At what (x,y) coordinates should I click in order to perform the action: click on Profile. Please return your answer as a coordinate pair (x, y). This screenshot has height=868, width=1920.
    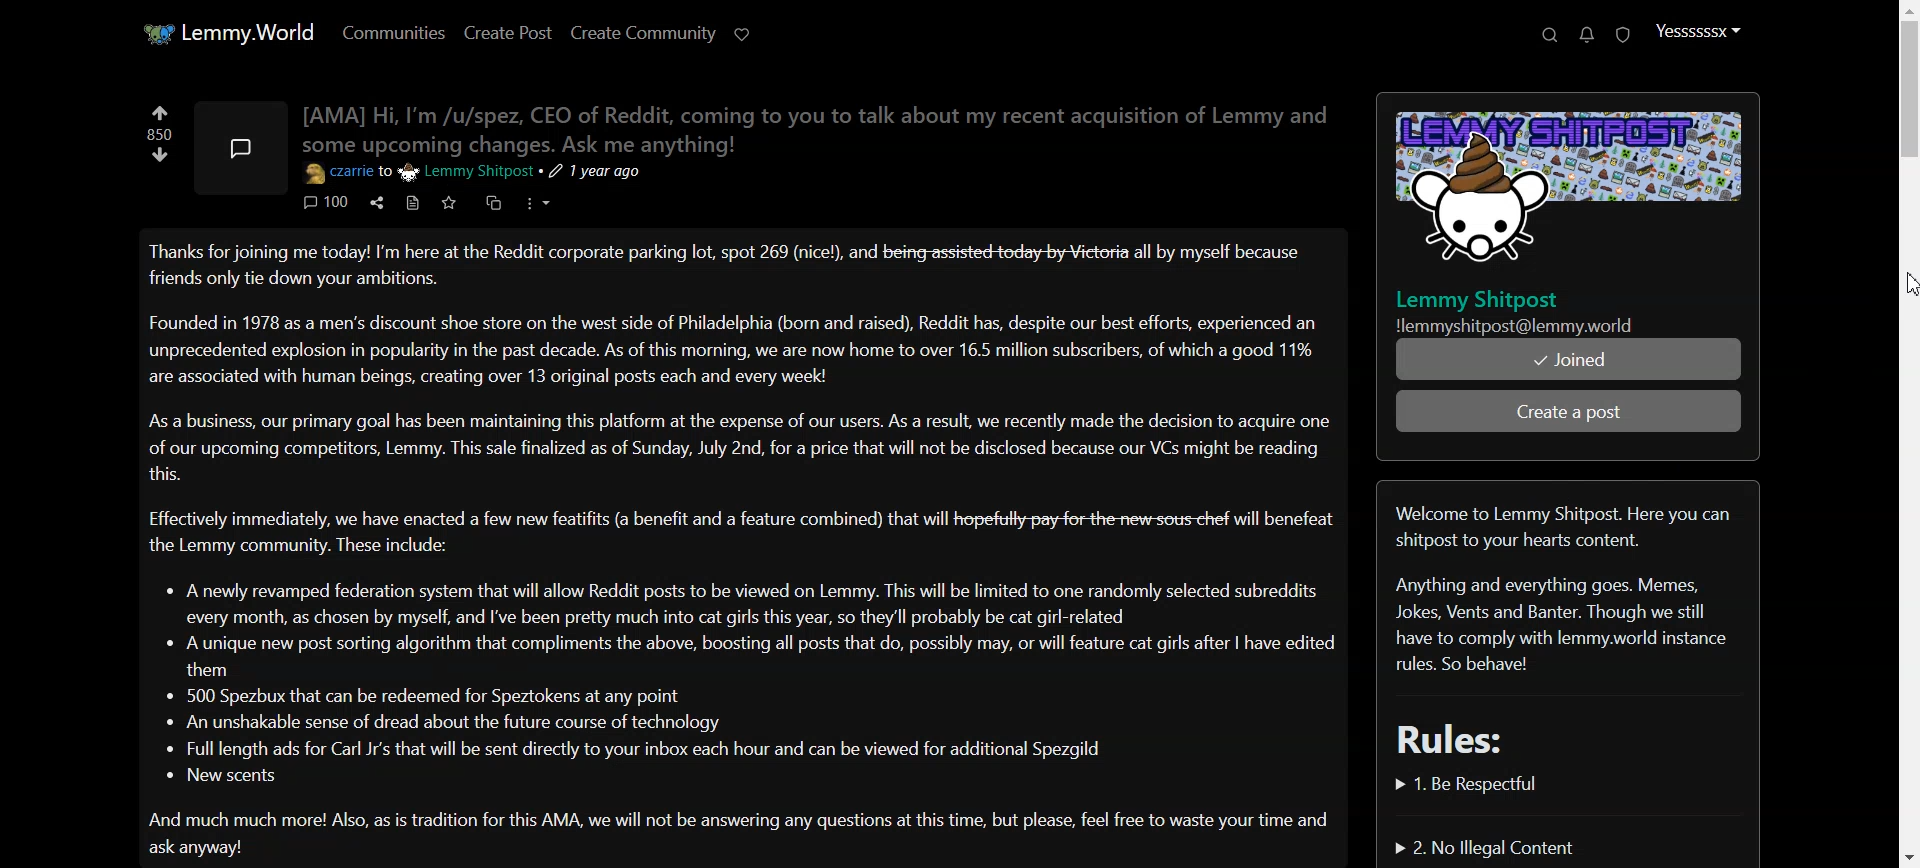
    Looking at the image, I should click on (1697, 32).